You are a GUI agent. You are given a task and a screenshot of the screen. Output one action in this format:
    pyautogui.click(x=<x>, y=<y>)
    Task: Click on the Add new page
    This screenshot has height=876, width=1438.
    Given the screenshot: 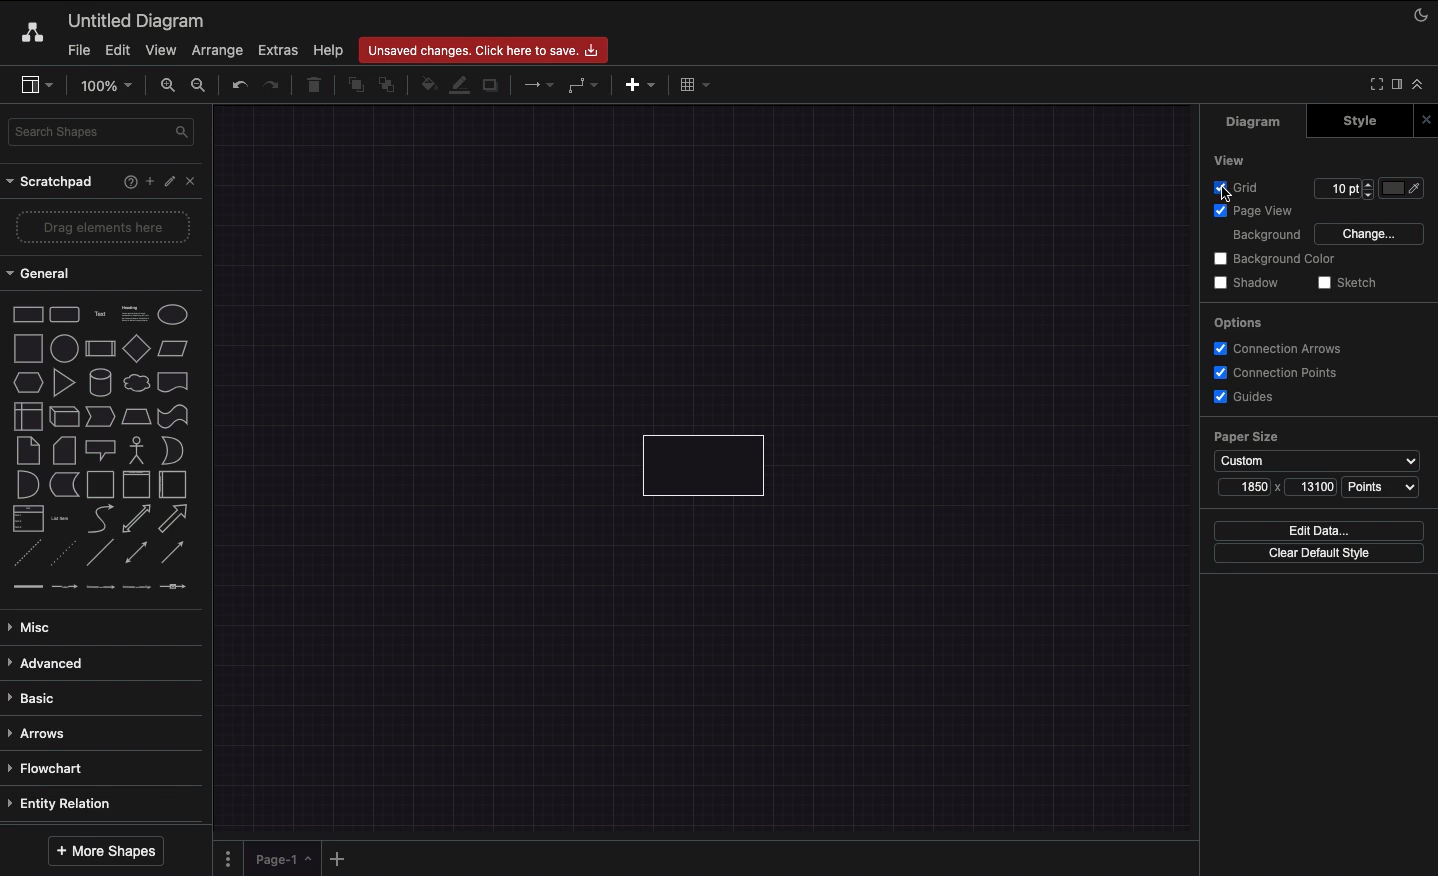 What is the action you would take?
    pyautogui.click(x=343, y=858)
    